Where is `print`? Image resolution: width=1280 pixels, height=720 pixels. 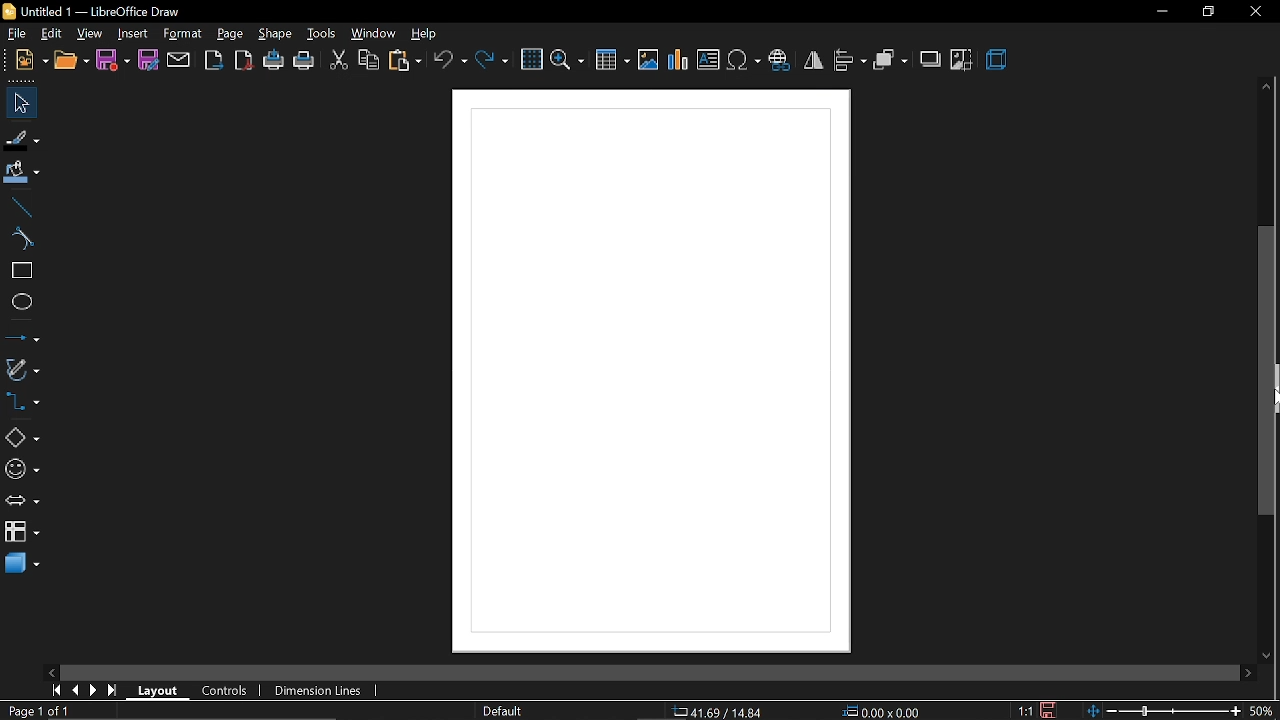
print is located at coordinates (305, 62).